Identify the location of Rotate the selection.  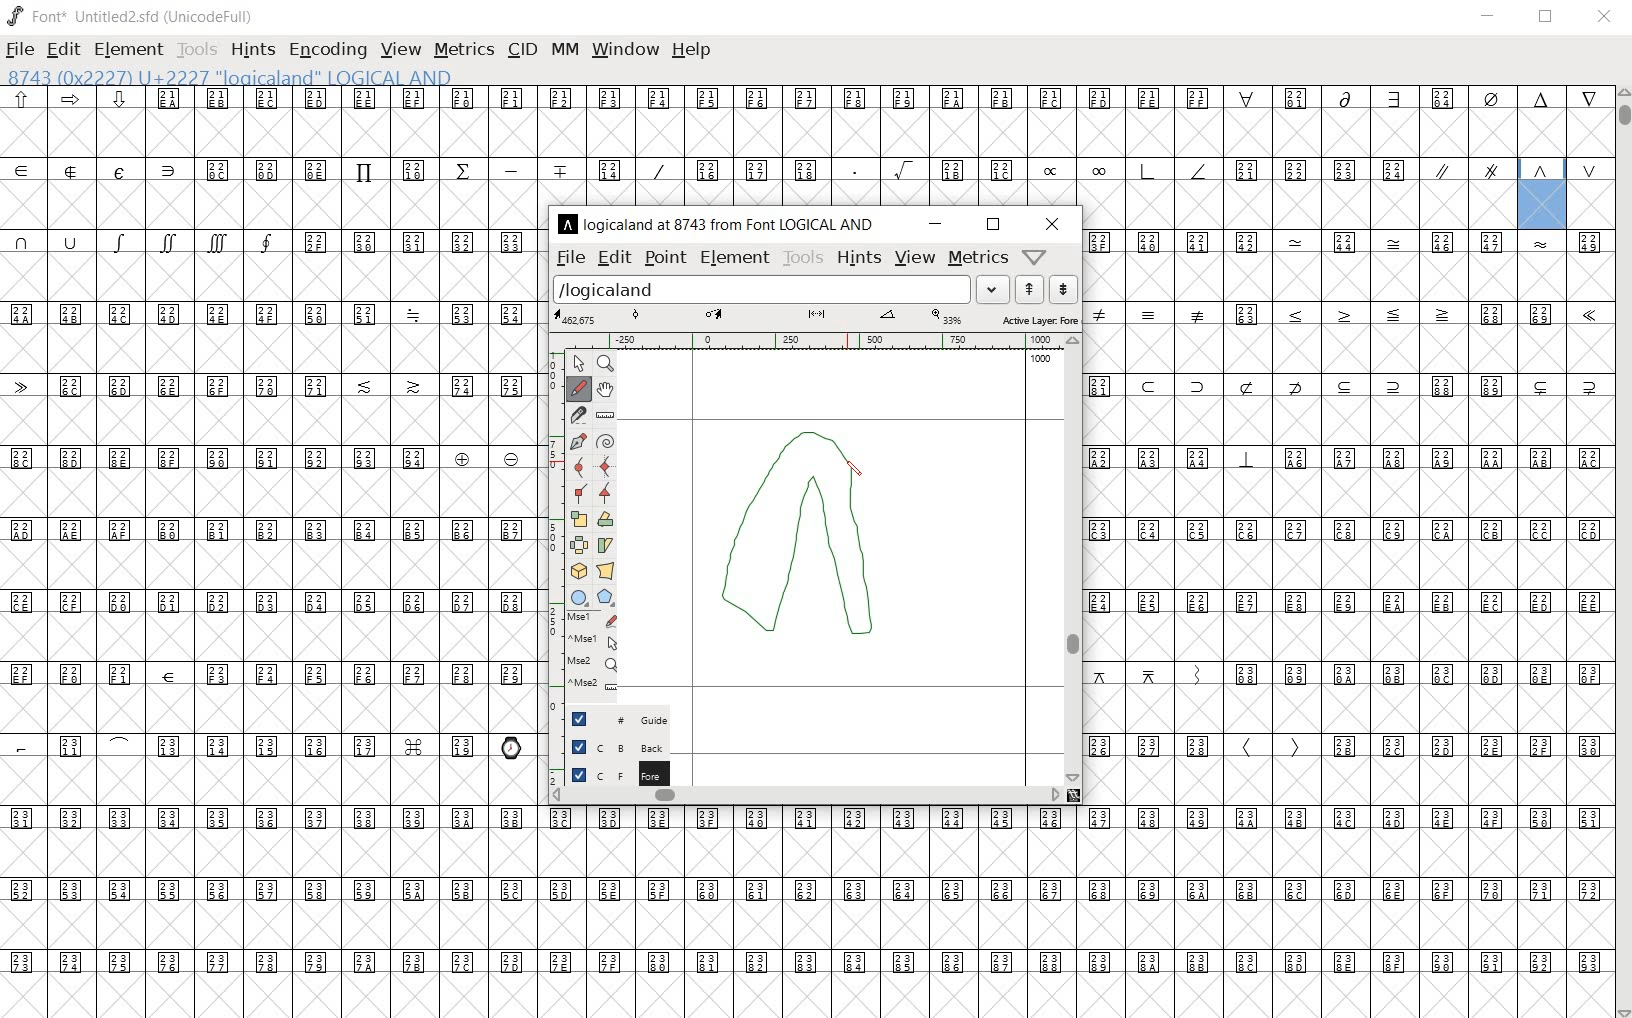
(605, 545).